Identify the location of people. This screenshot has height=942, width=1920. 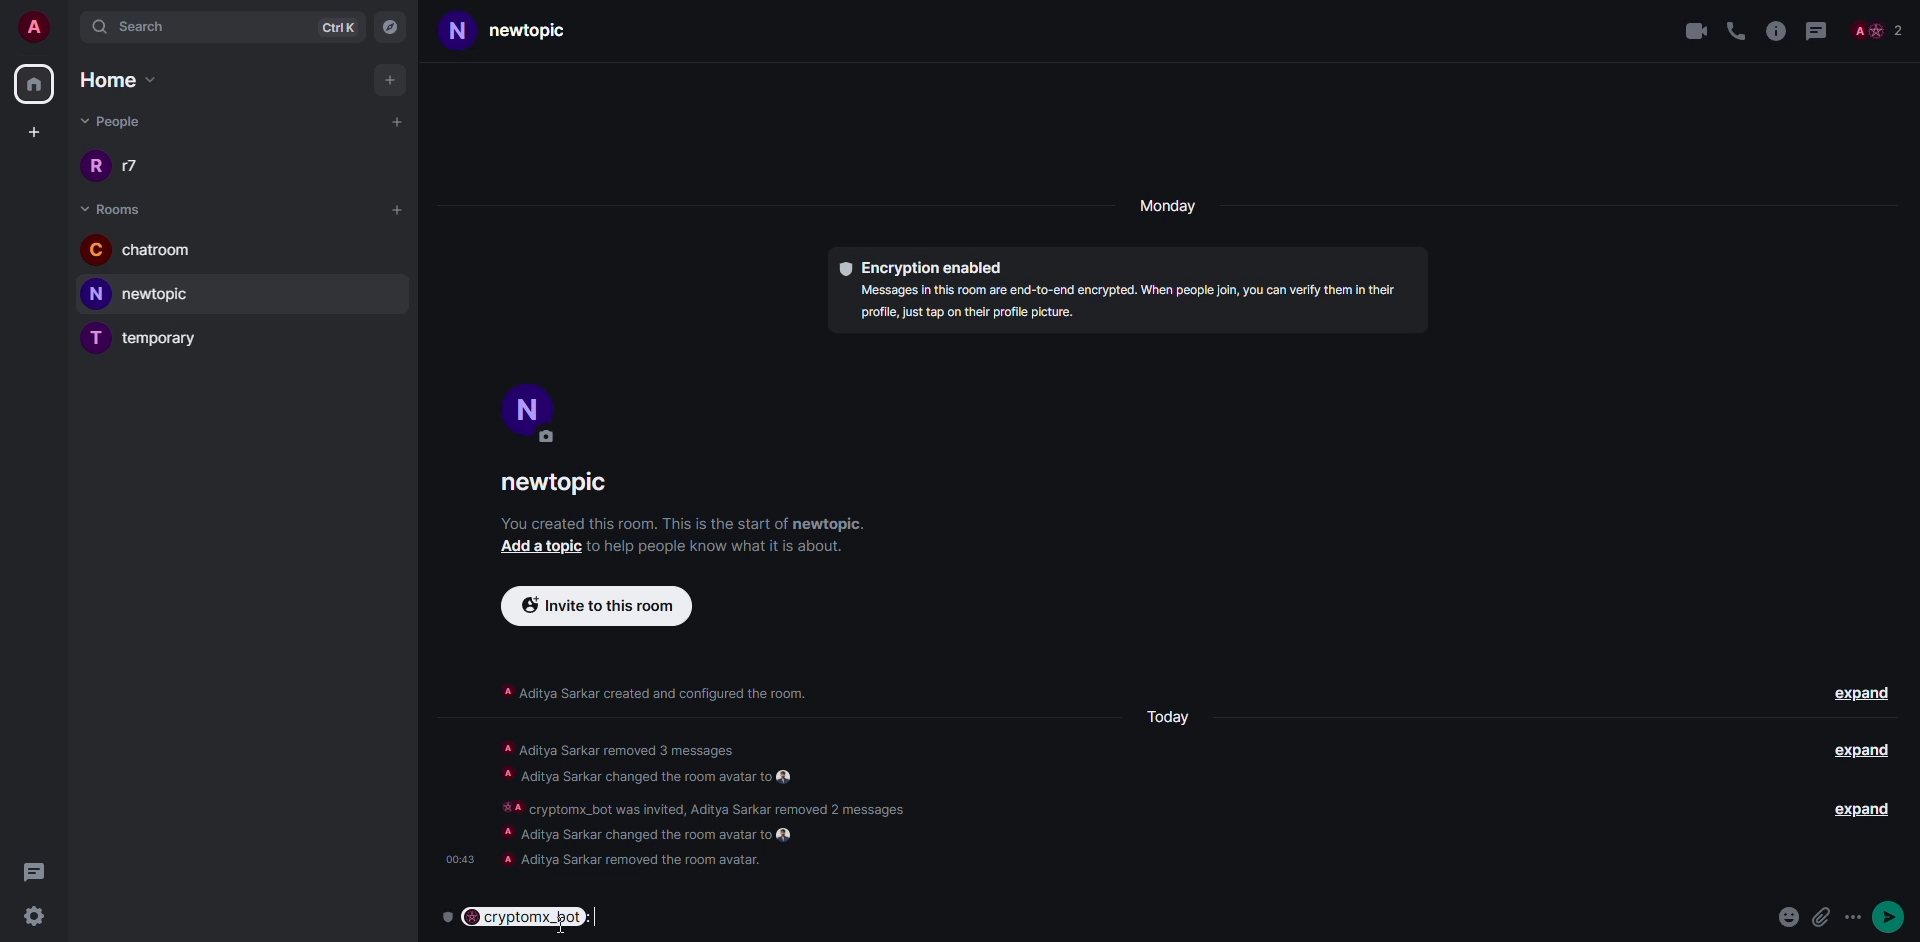
(115, 121).